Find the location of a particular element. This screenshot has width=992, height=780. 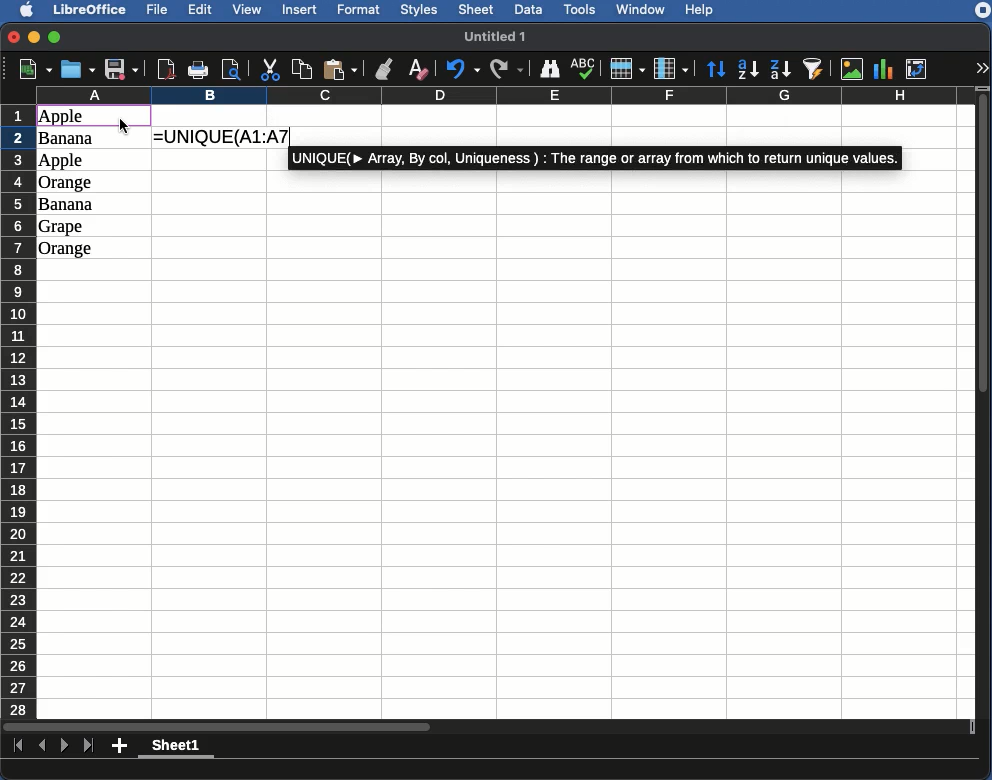

Undo is located at coordinates (462, 70).